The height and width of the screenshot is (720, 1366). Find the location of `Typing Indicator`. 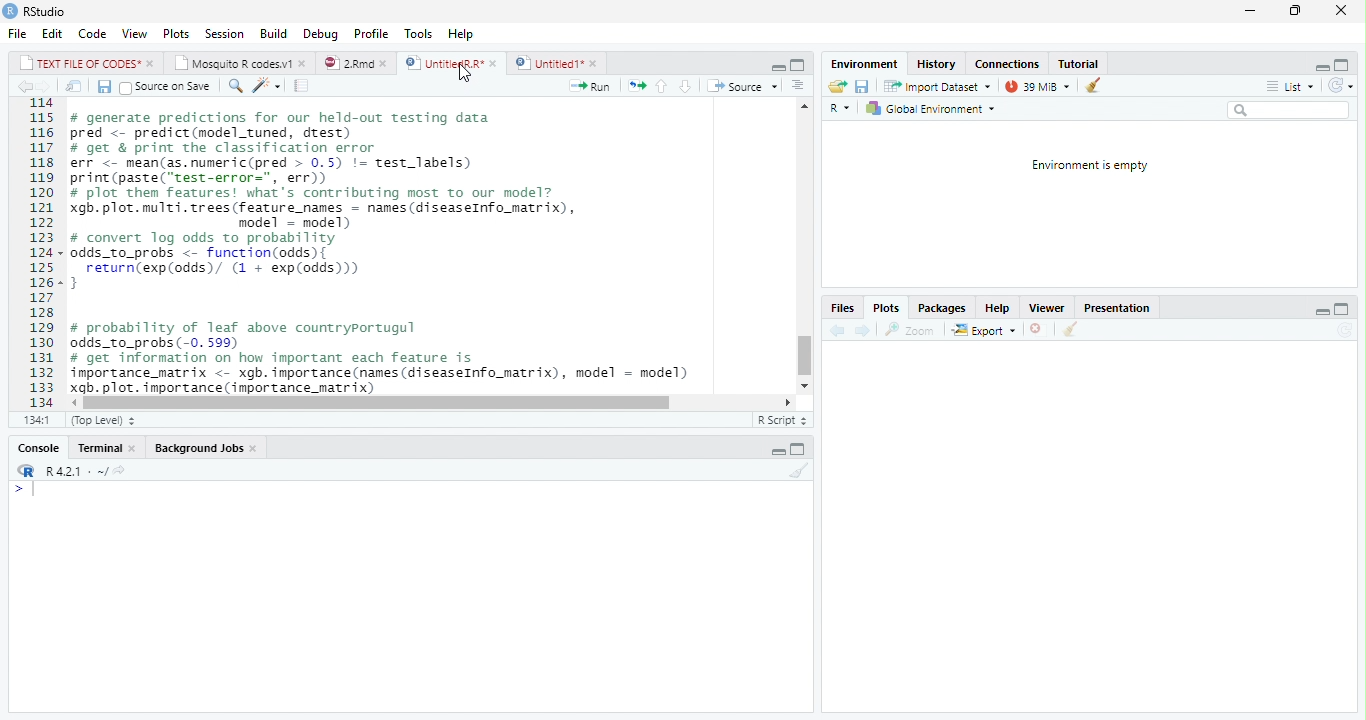

Typing Indicator is located at coordinates (23, 489).